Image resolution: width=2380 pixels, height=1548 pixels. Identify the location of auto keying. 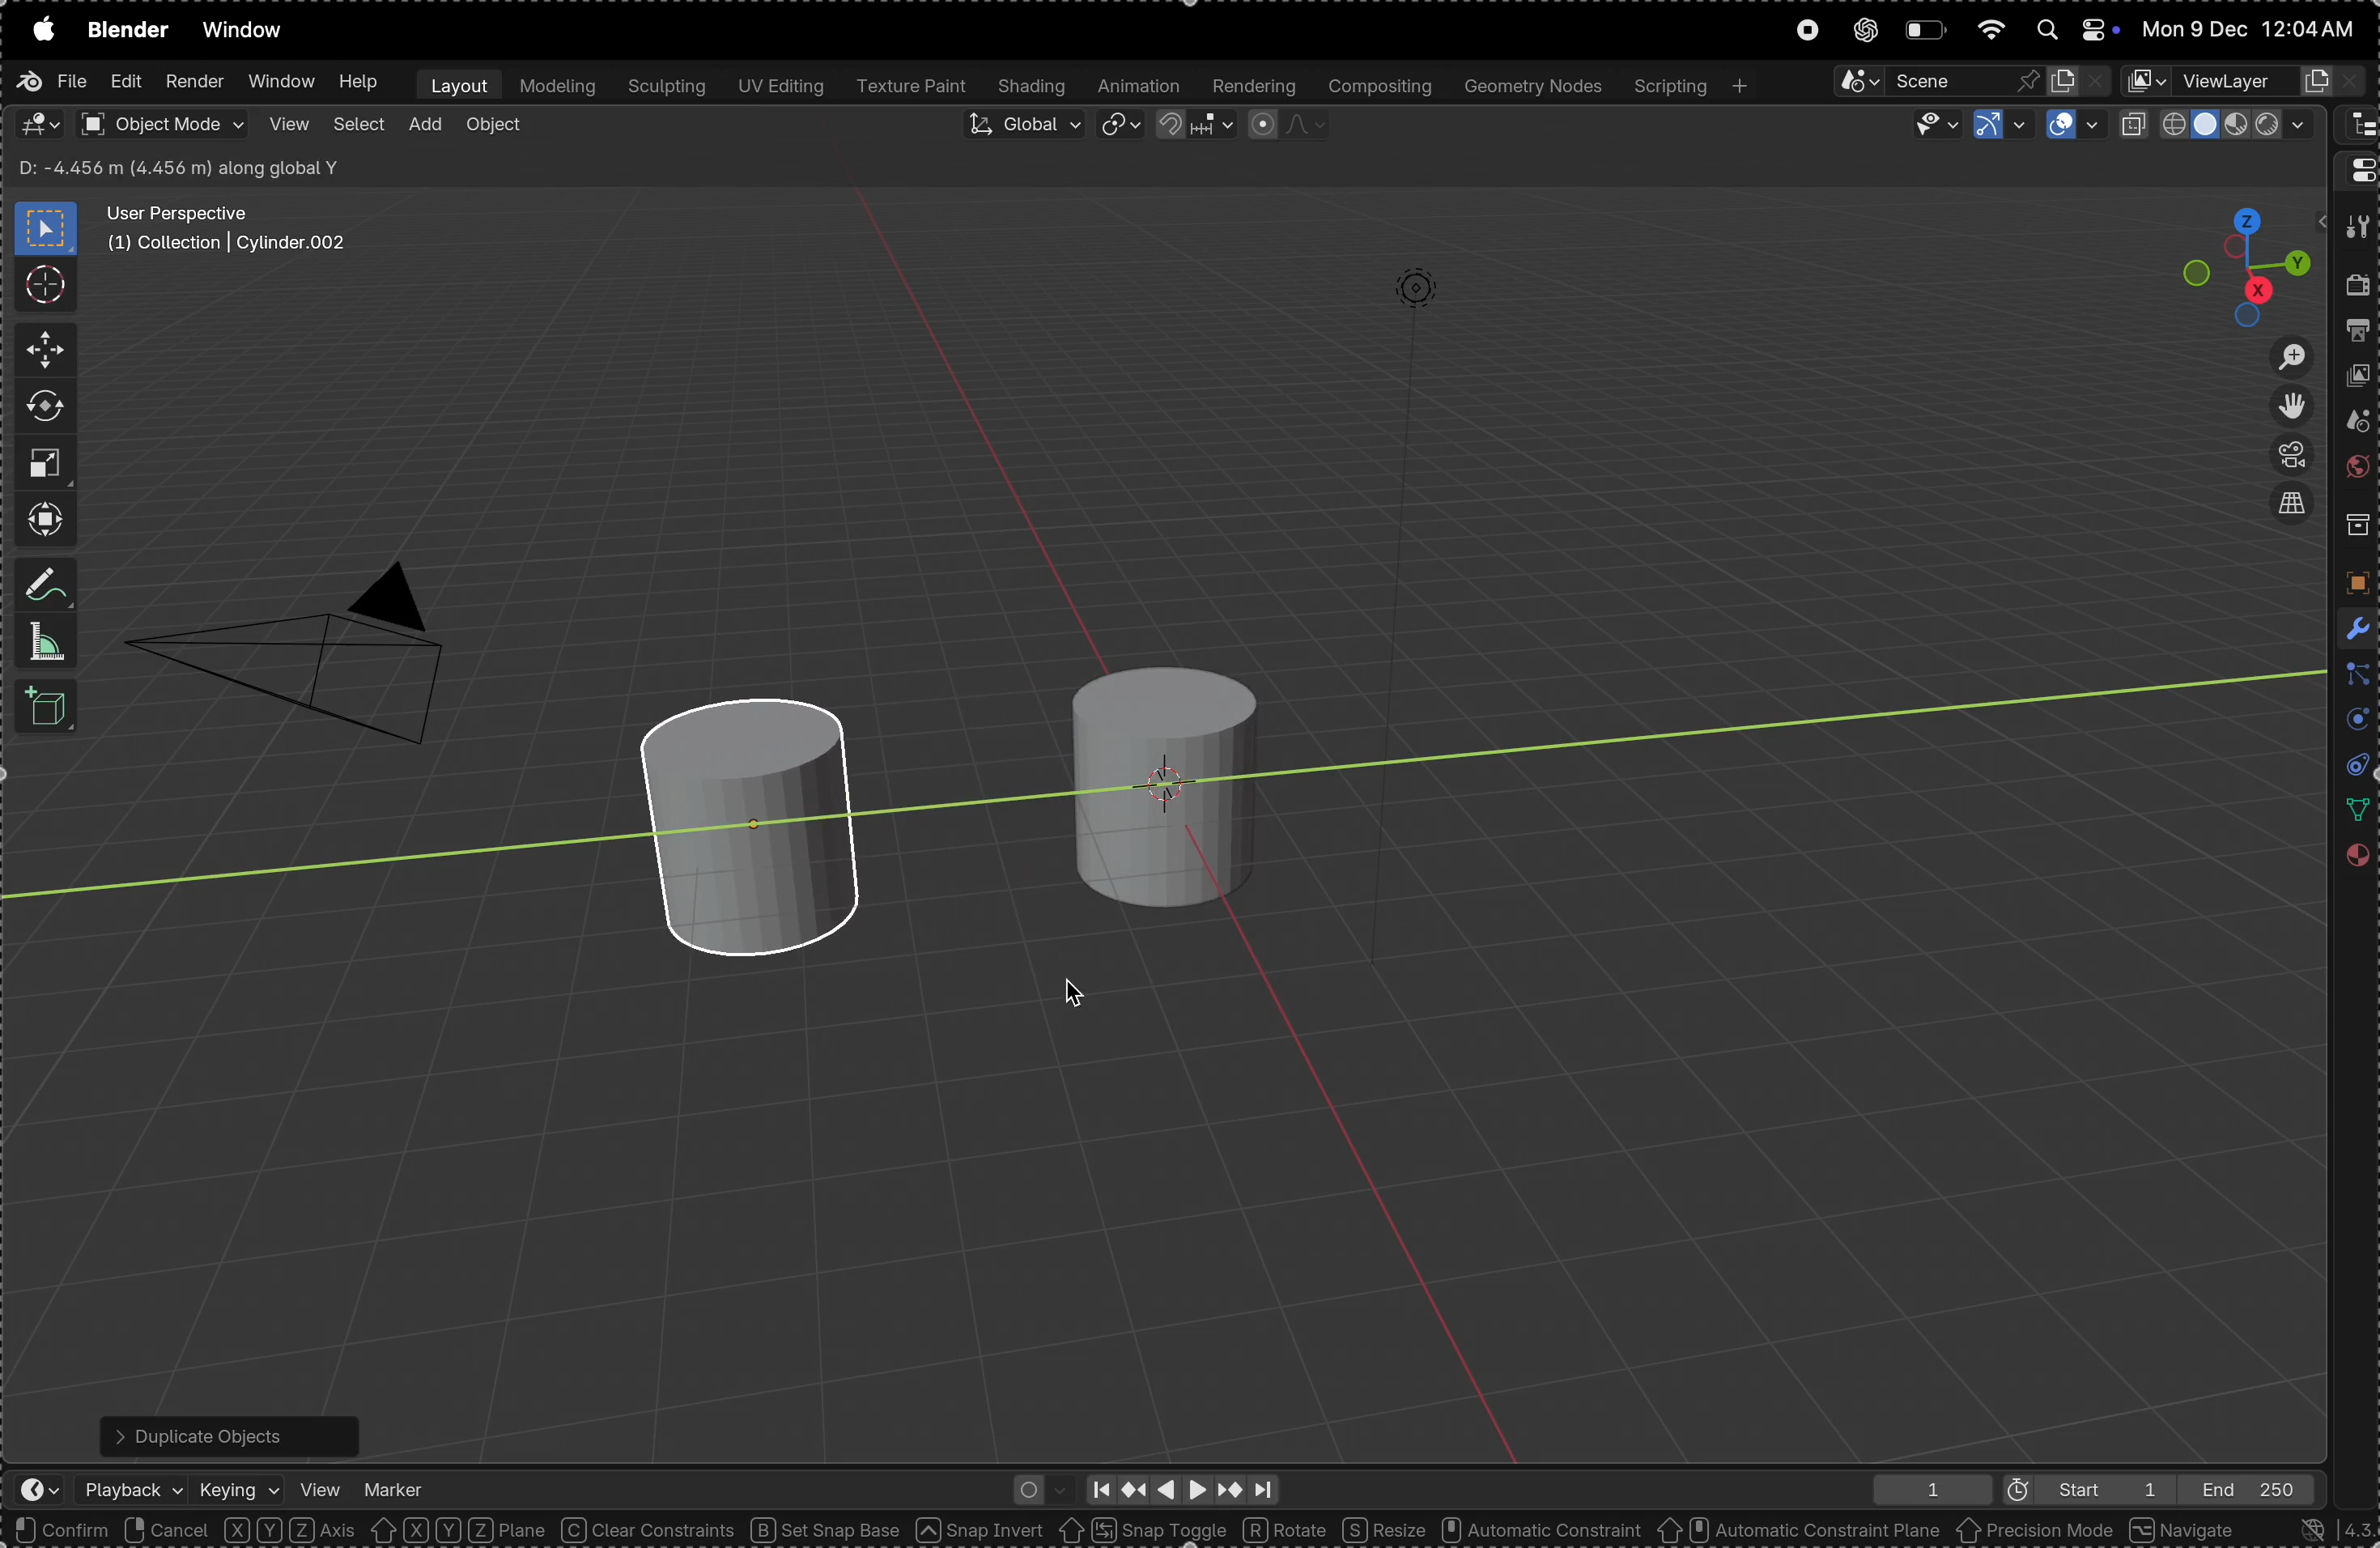
(1036, 1487).